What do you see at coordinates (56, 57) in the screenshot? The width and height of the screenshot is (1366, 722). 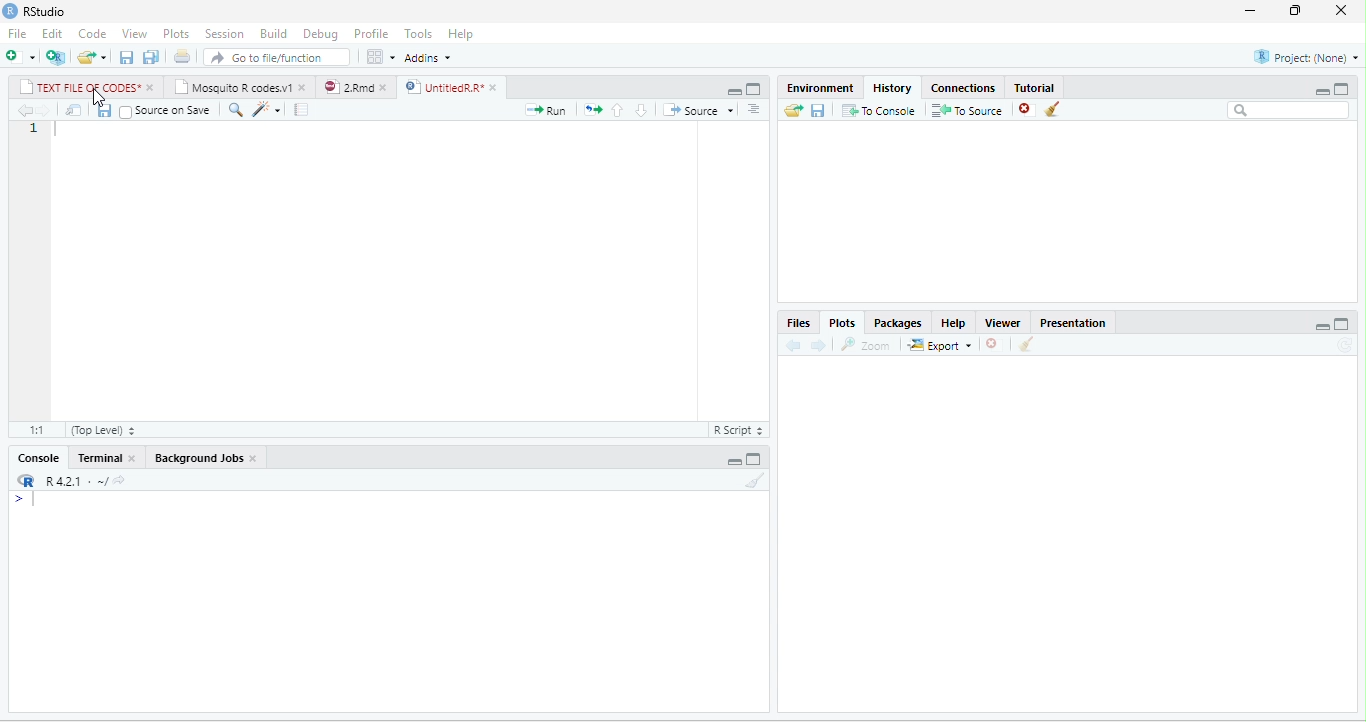 I see `new project` at bounding box center [56, 57].